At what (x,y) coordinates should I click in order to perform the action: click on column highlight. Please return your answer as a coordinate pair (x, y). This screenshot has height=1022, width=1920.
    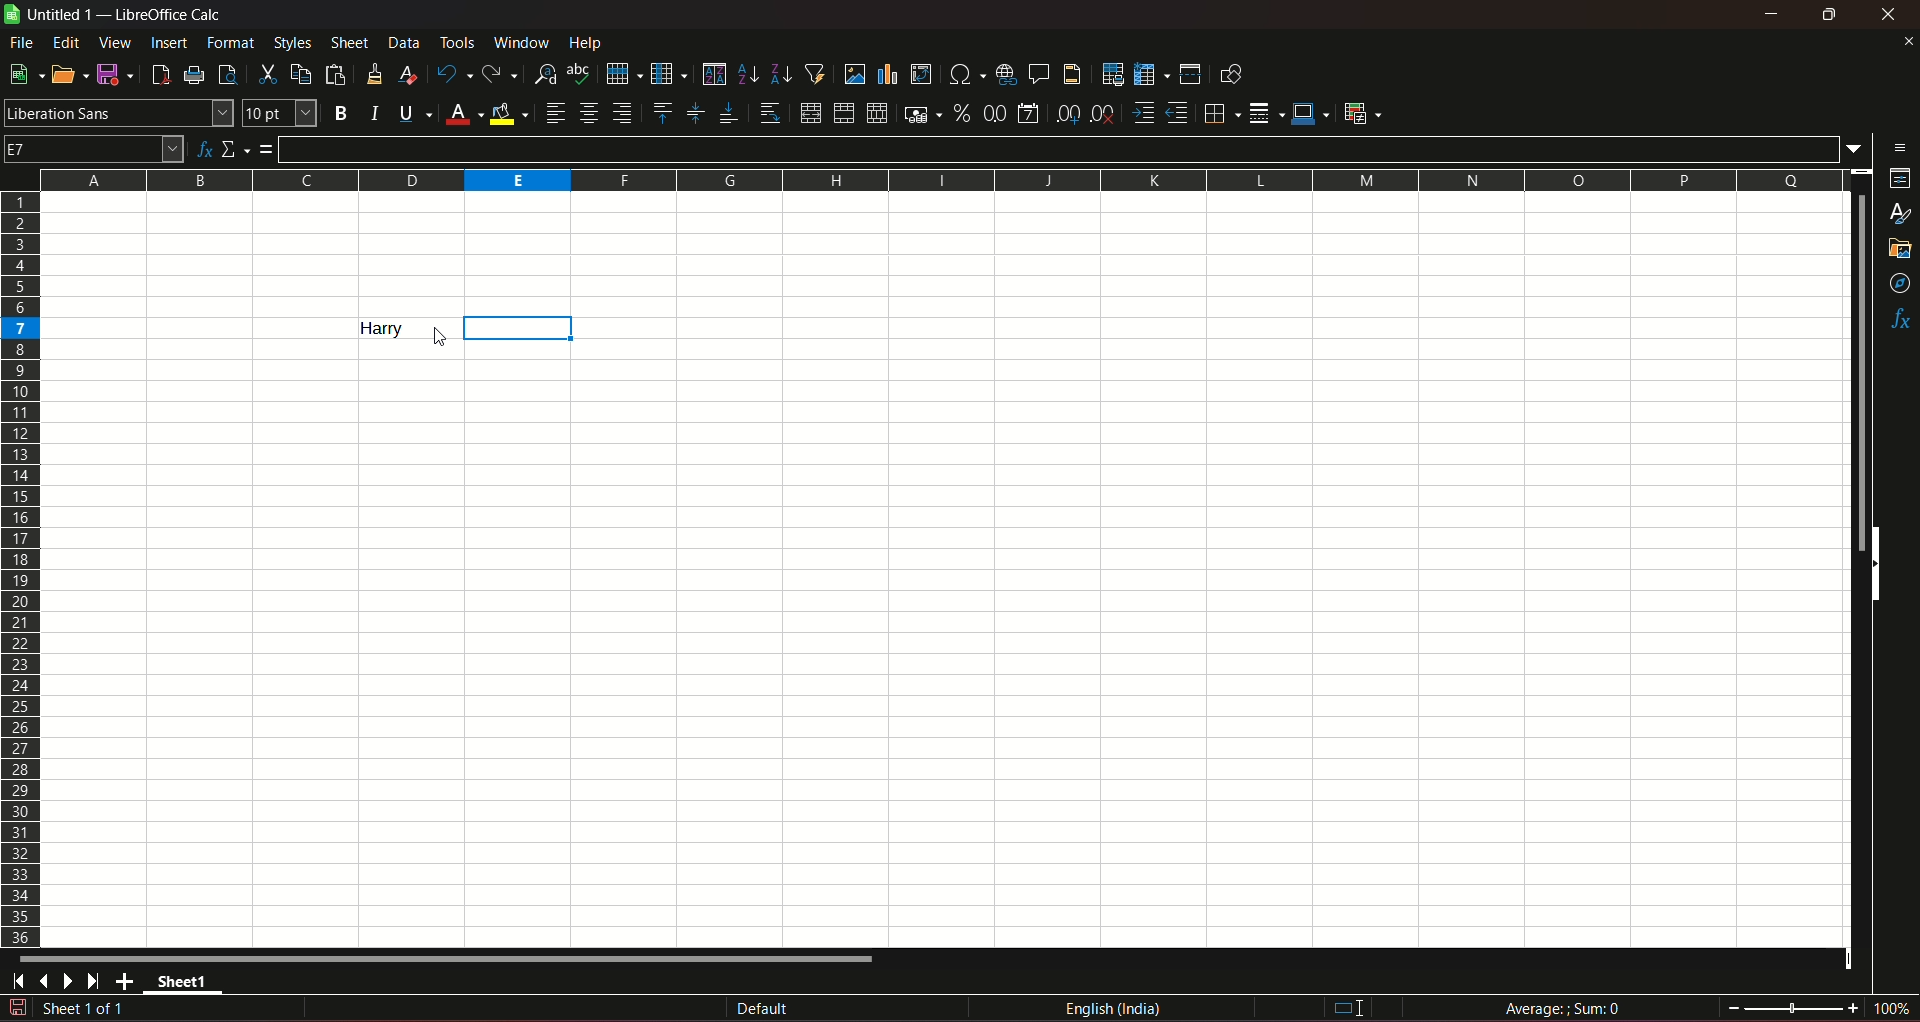
    Looking at the image, I should click on (524, 328).